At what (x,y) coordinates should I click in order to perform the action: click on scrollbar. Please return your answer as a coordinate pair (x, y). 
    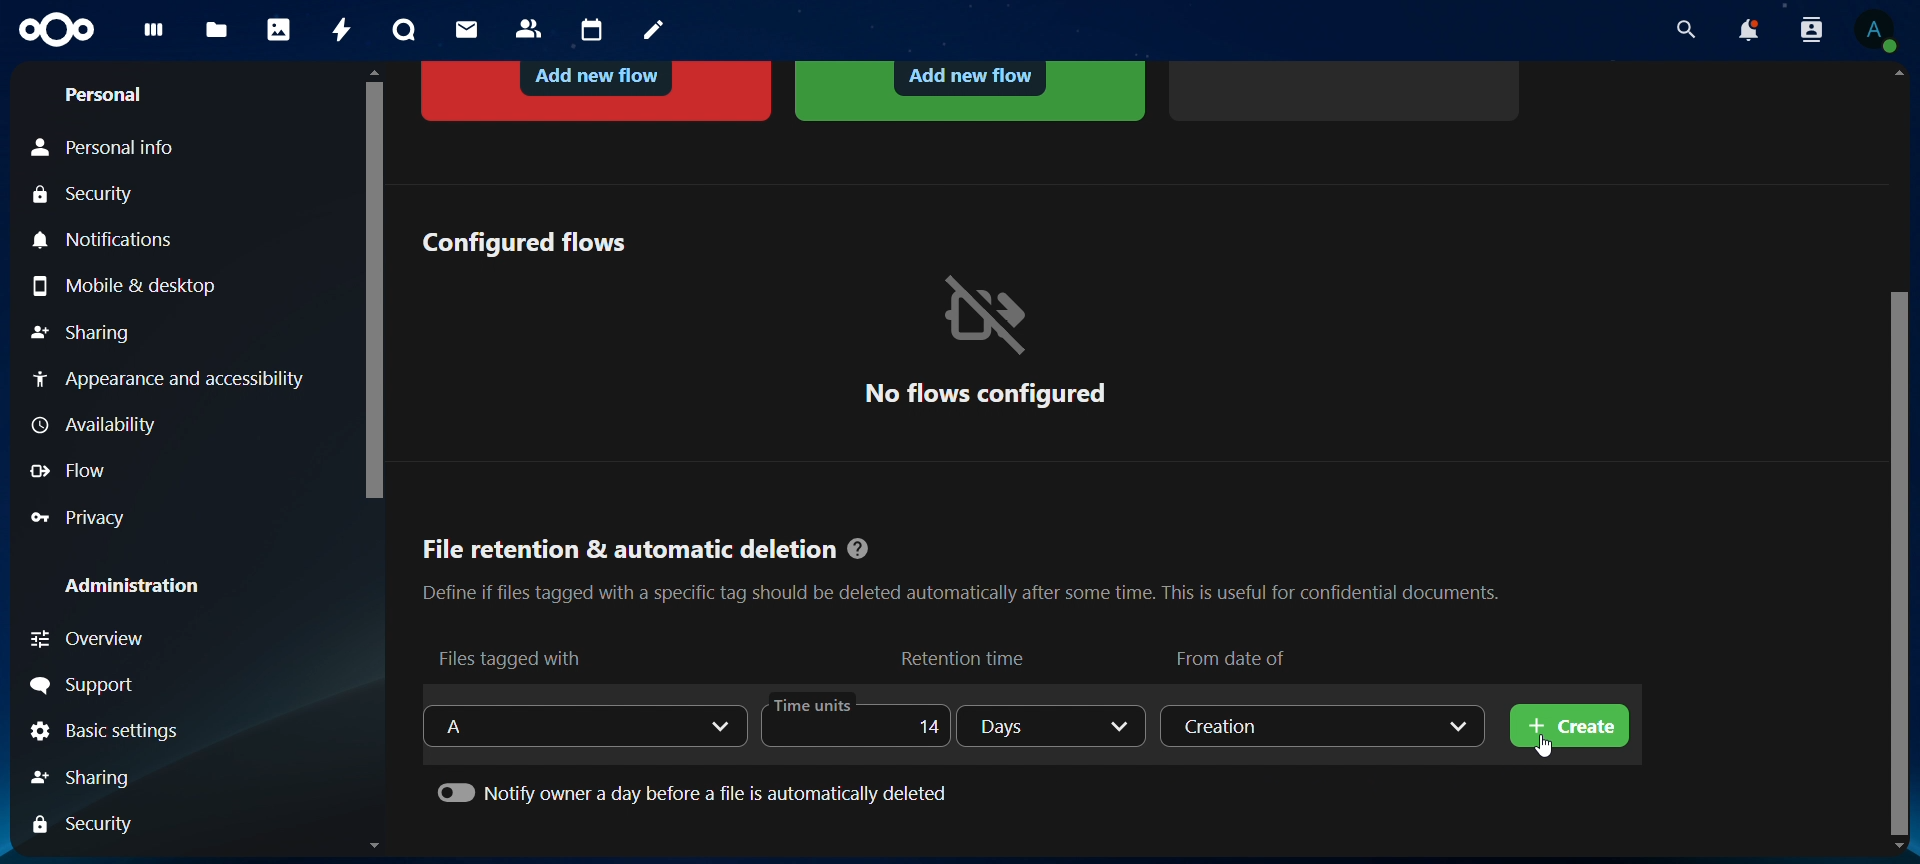
    Looking at the image, I should click on (370, 285).